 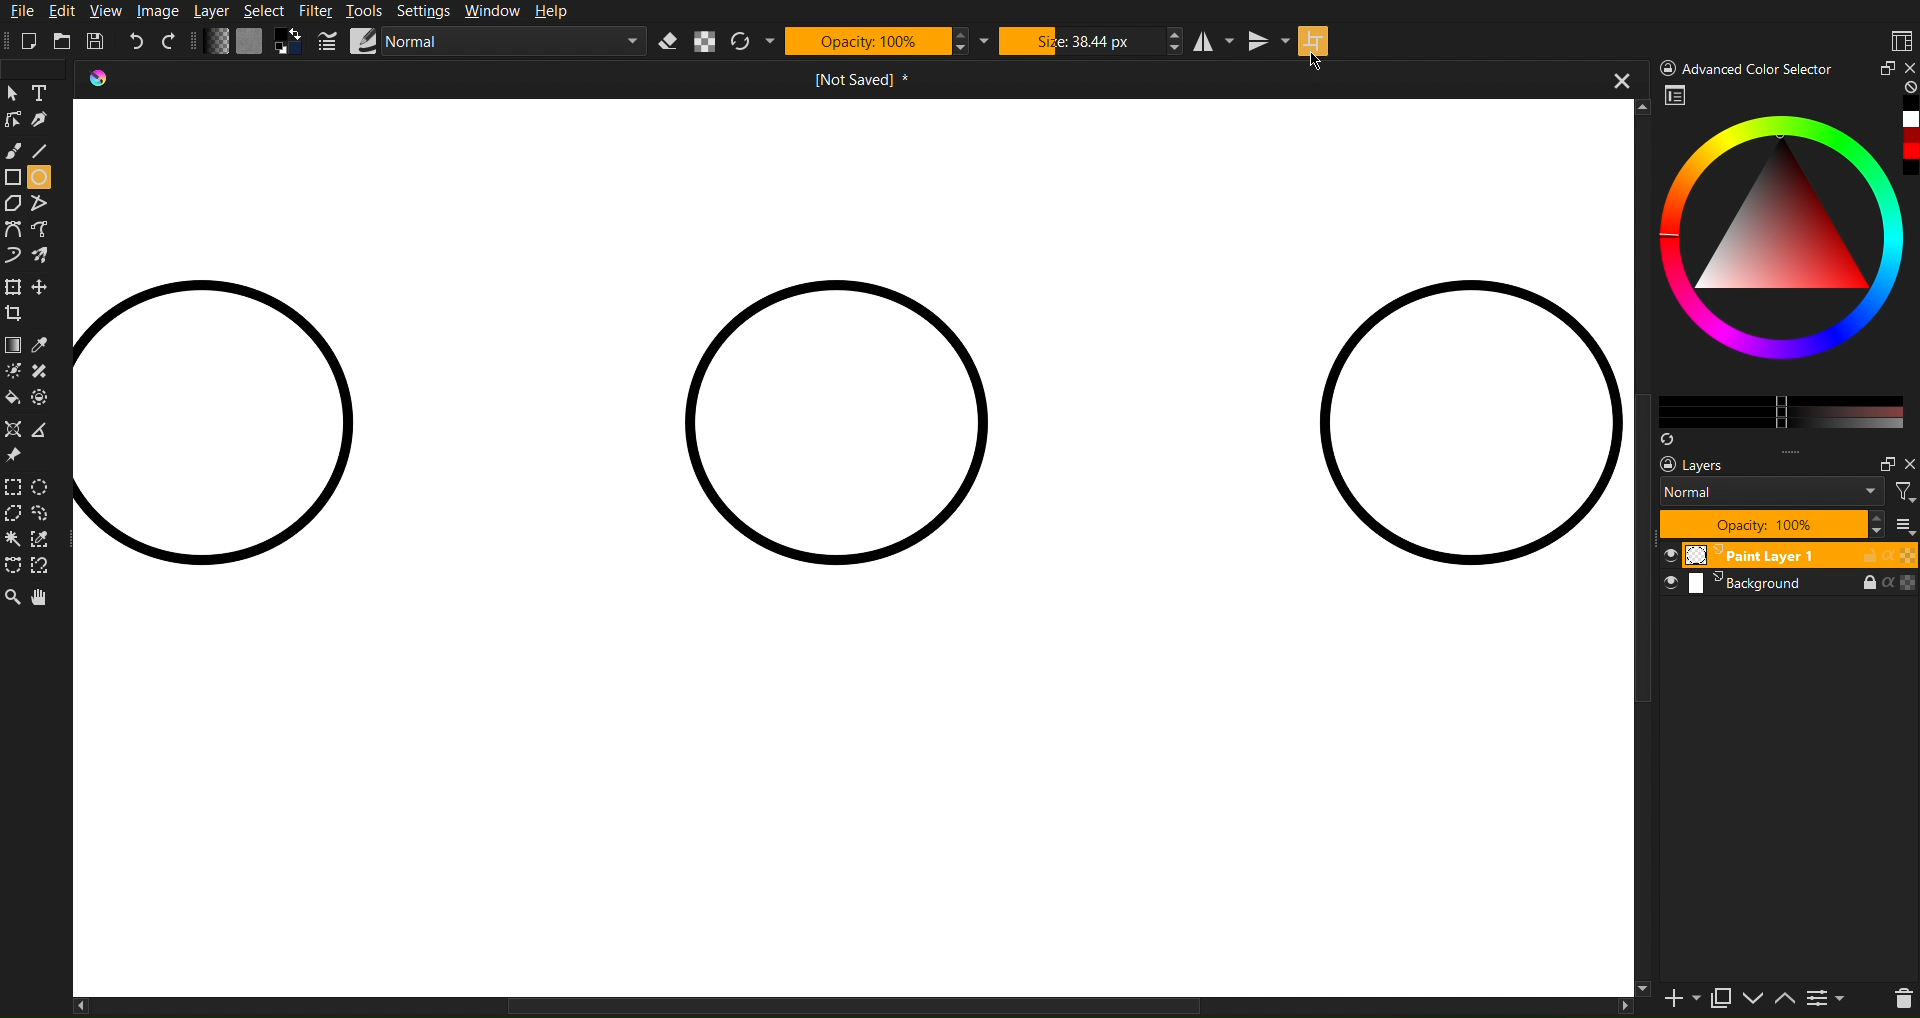 I want to click on close, so click(x=1620, y=84).